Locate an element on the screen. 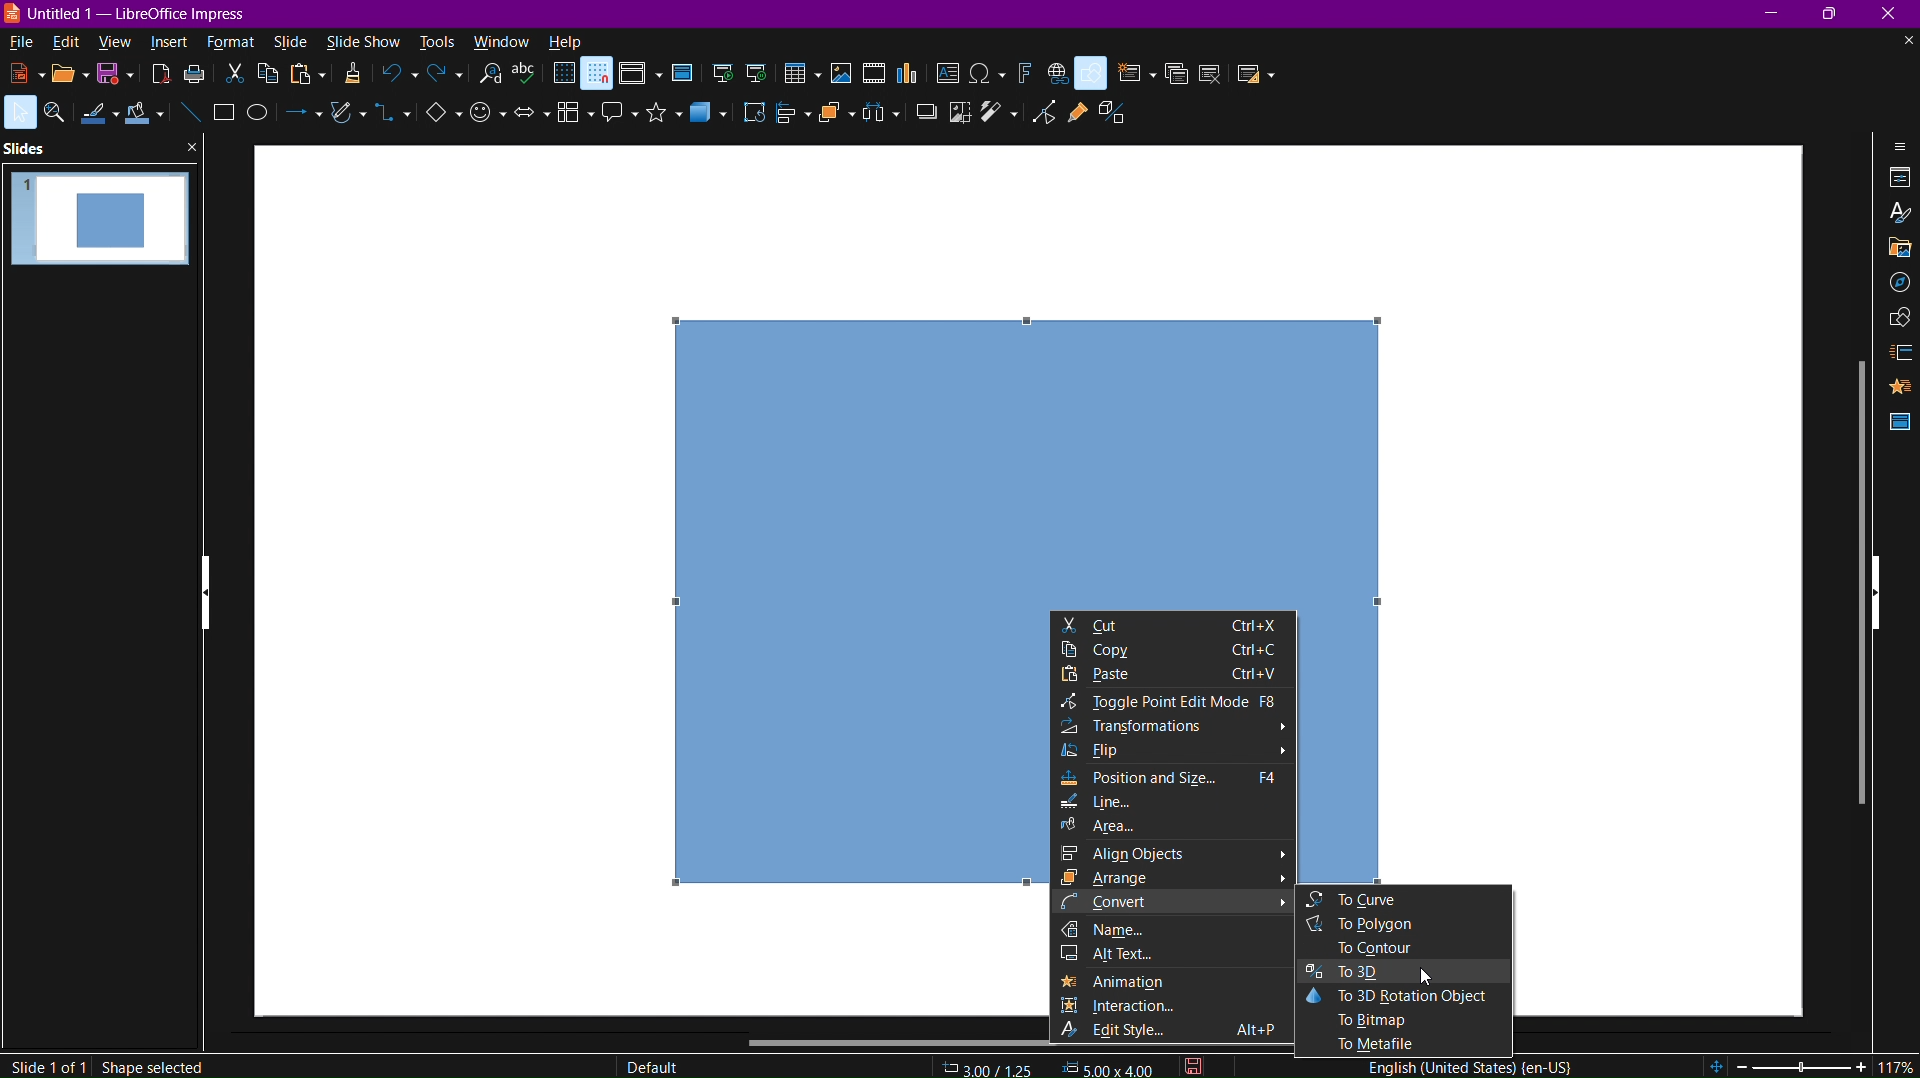  Name is located at coordinates (1172, 929).